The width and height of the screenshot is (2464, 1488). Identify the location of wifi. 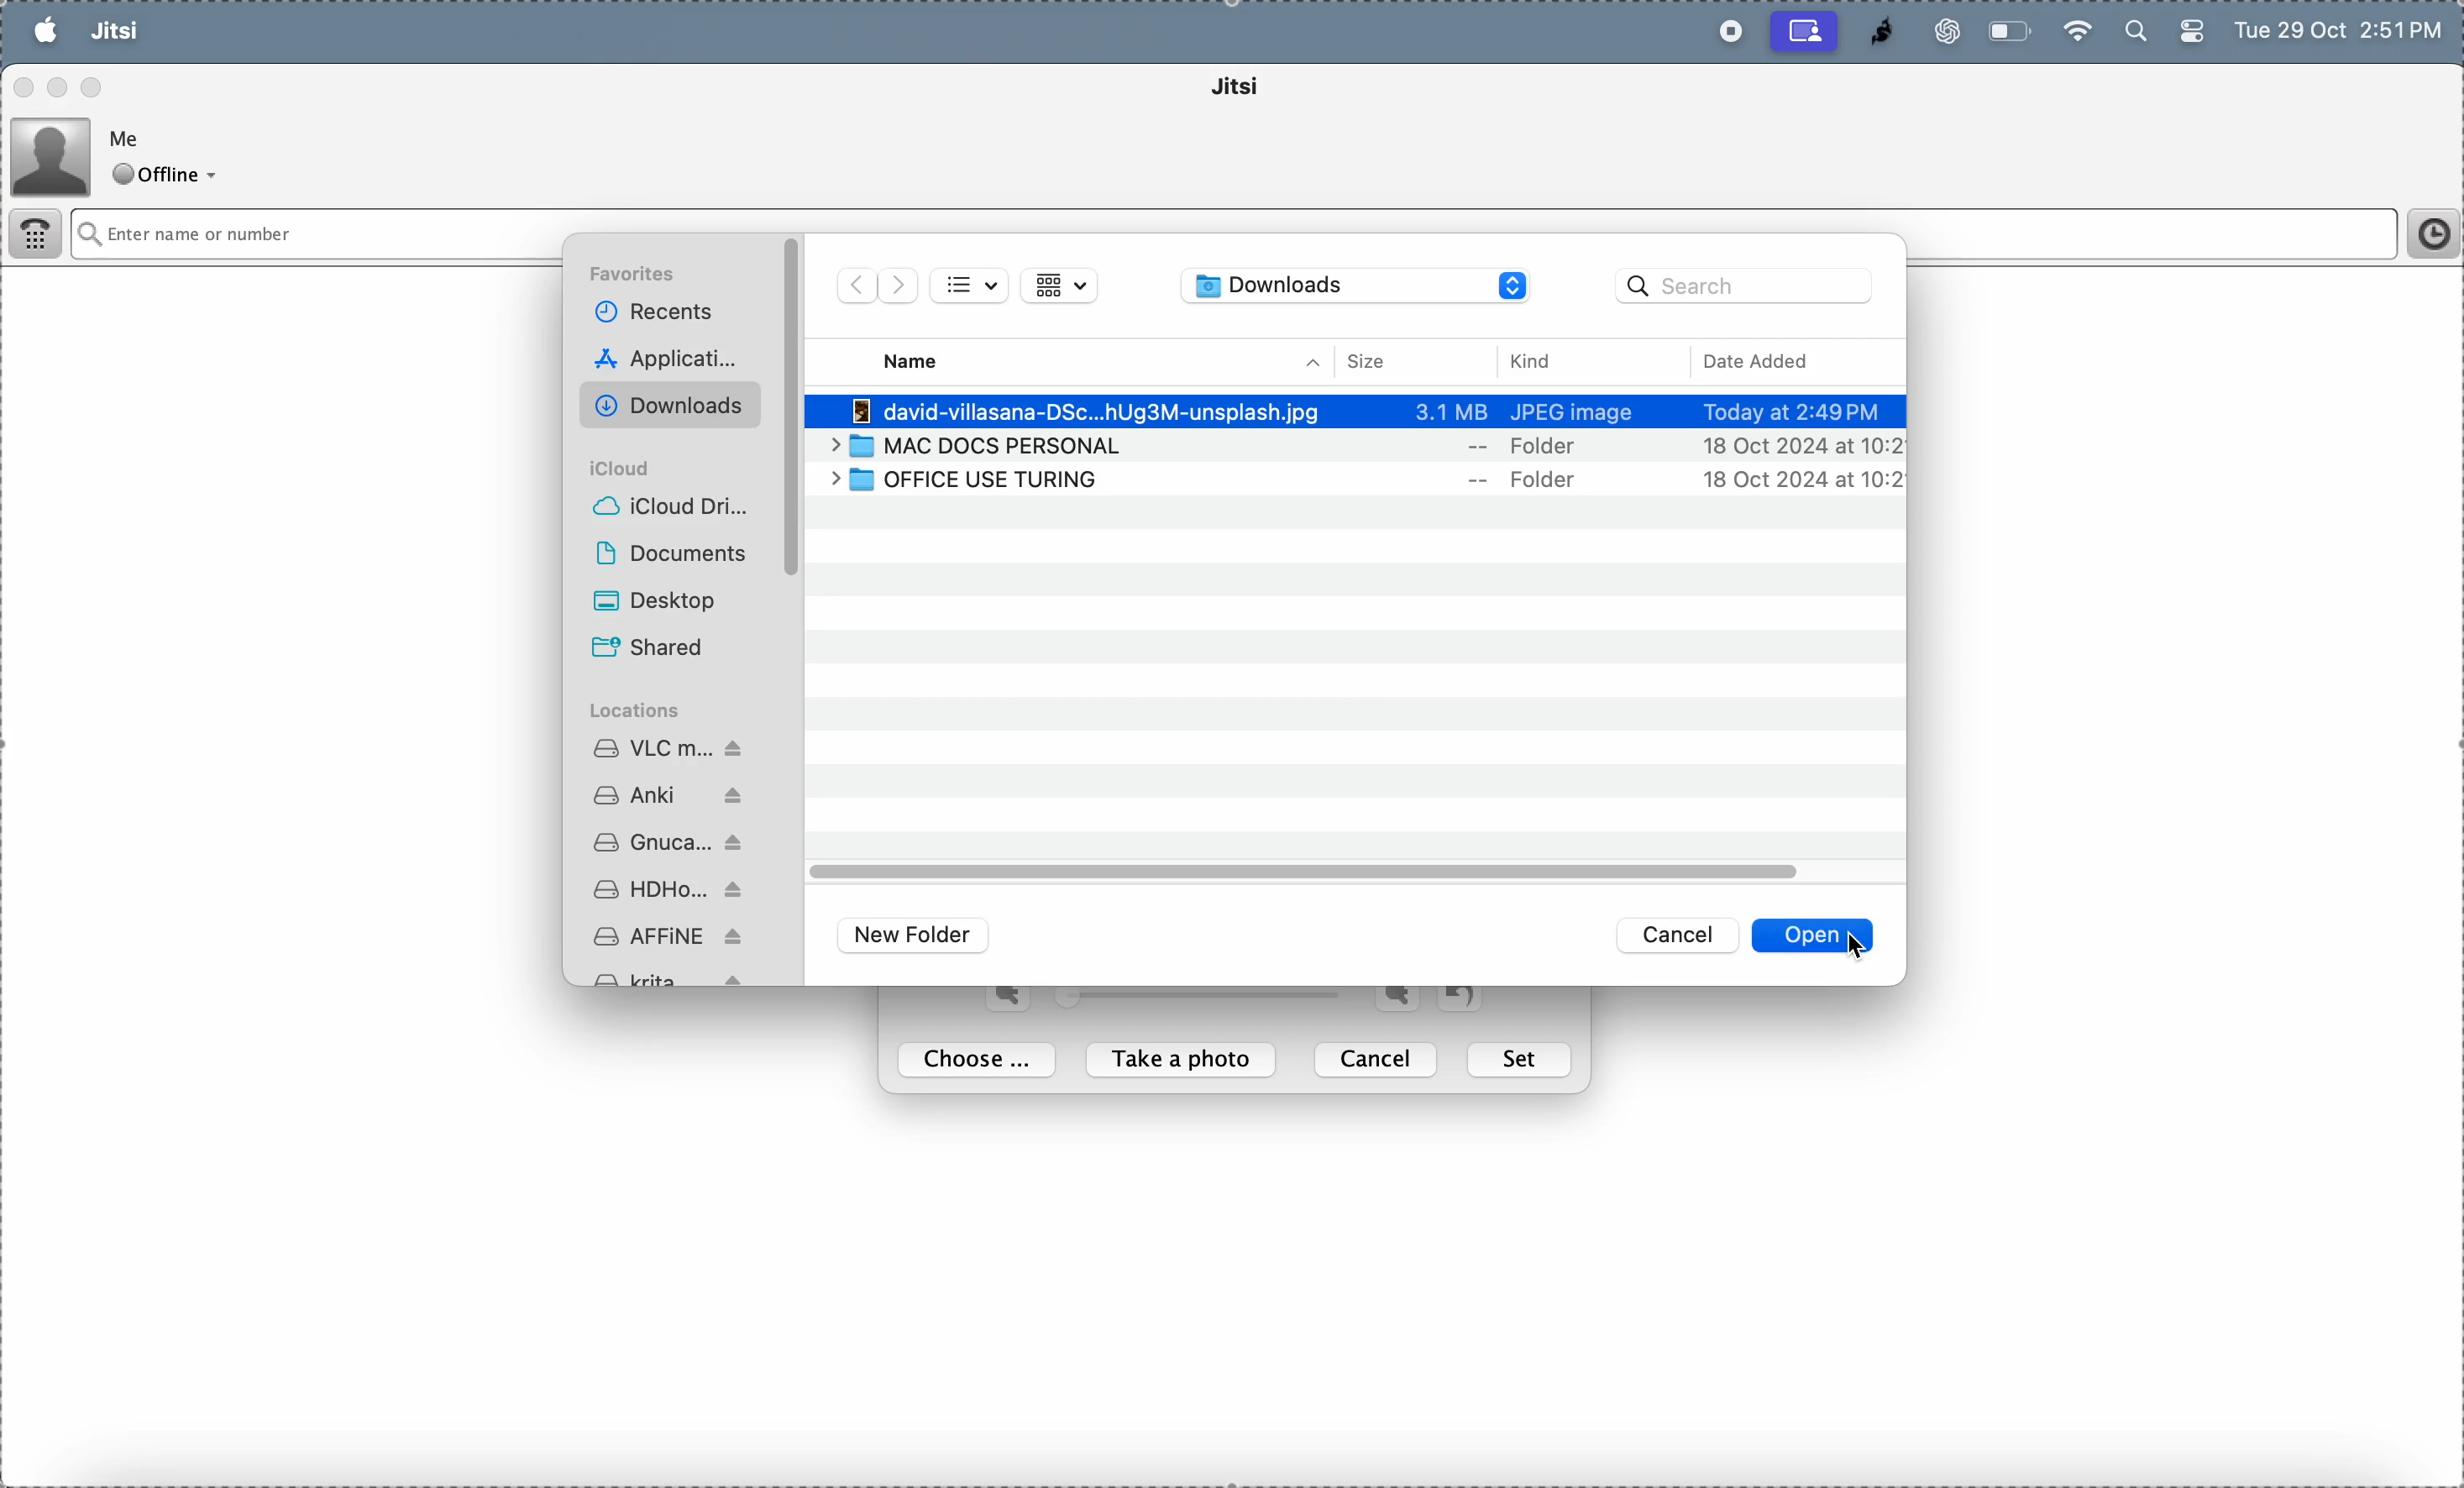
(2076, 29).